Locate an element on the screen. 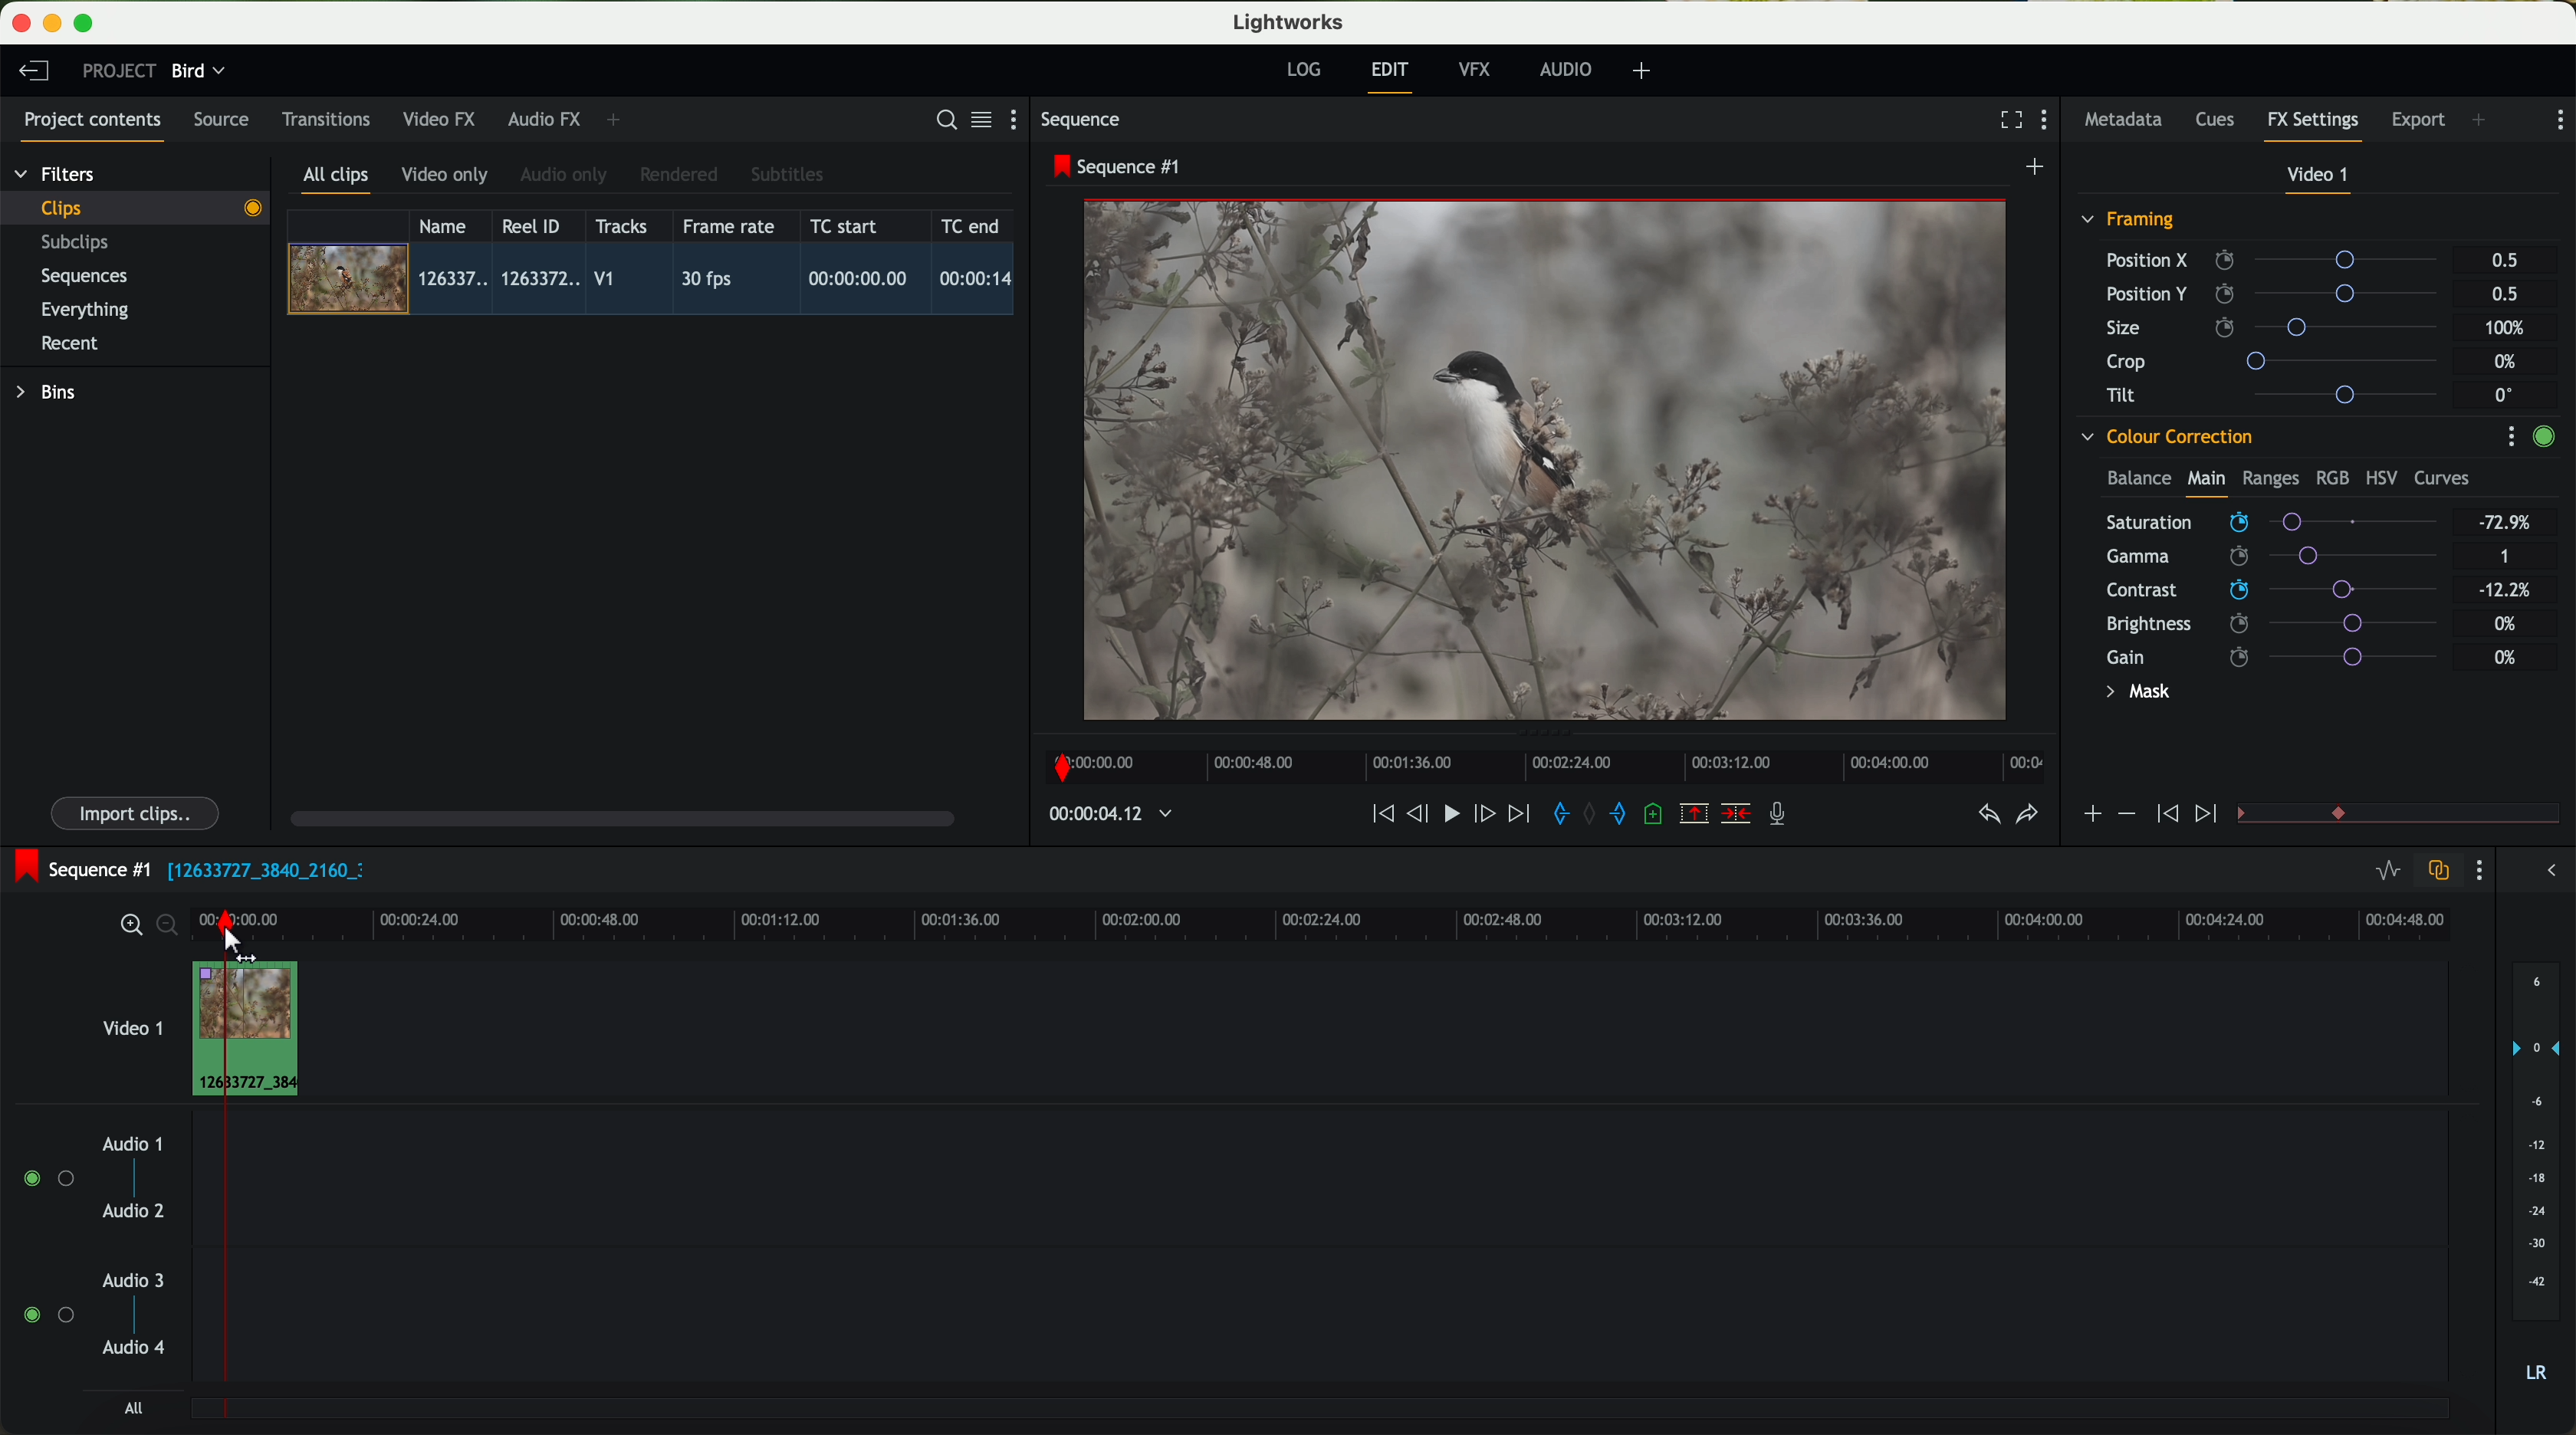  video 1 is located at coordinates (130, 1024).